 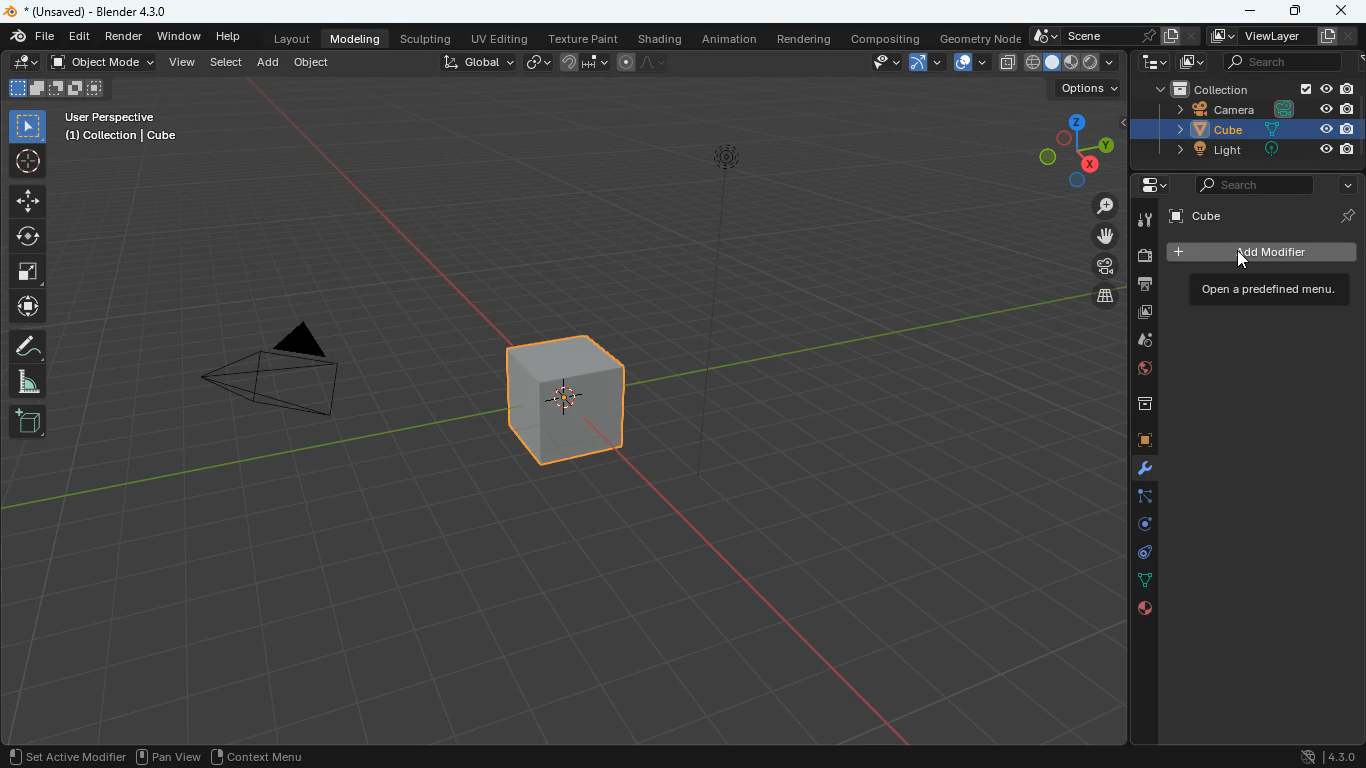 I want to click on move, so click(x=1091, y=236).